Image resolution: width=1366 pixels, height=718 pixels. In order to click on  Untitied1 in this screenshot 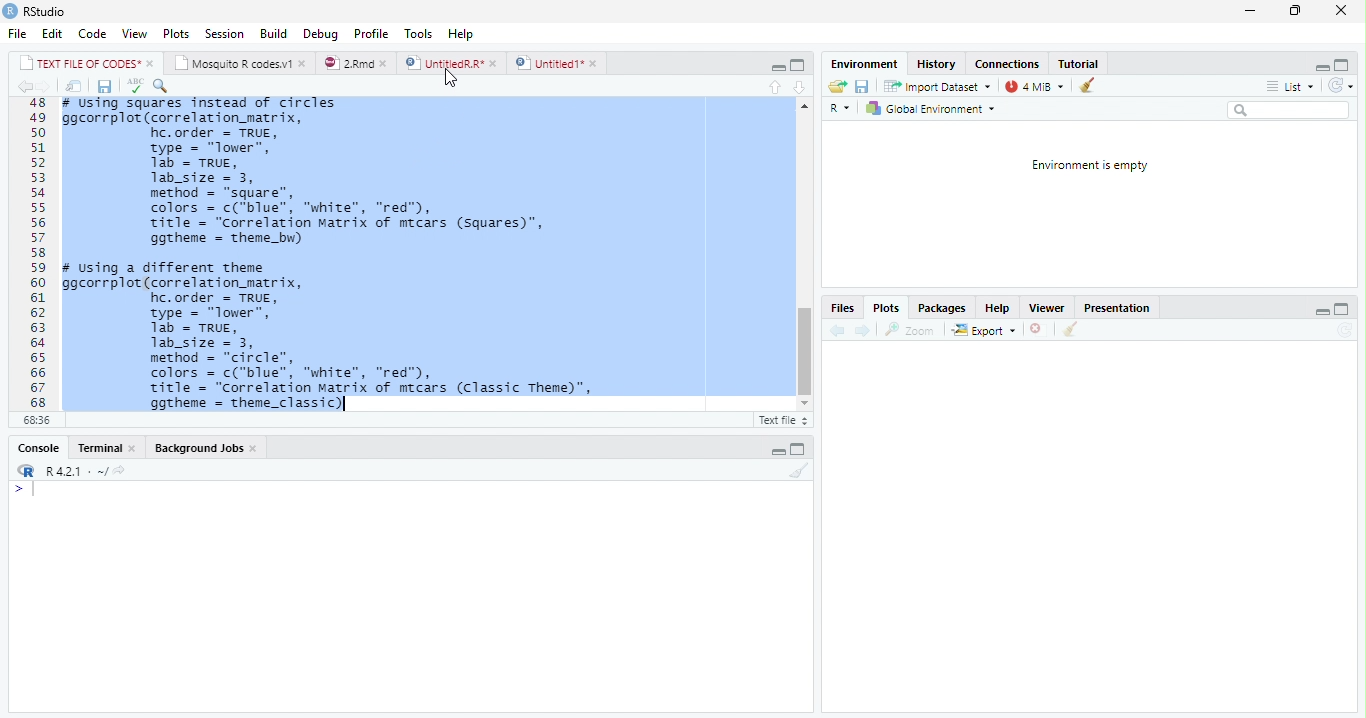, I will do `click(557, 63)`.